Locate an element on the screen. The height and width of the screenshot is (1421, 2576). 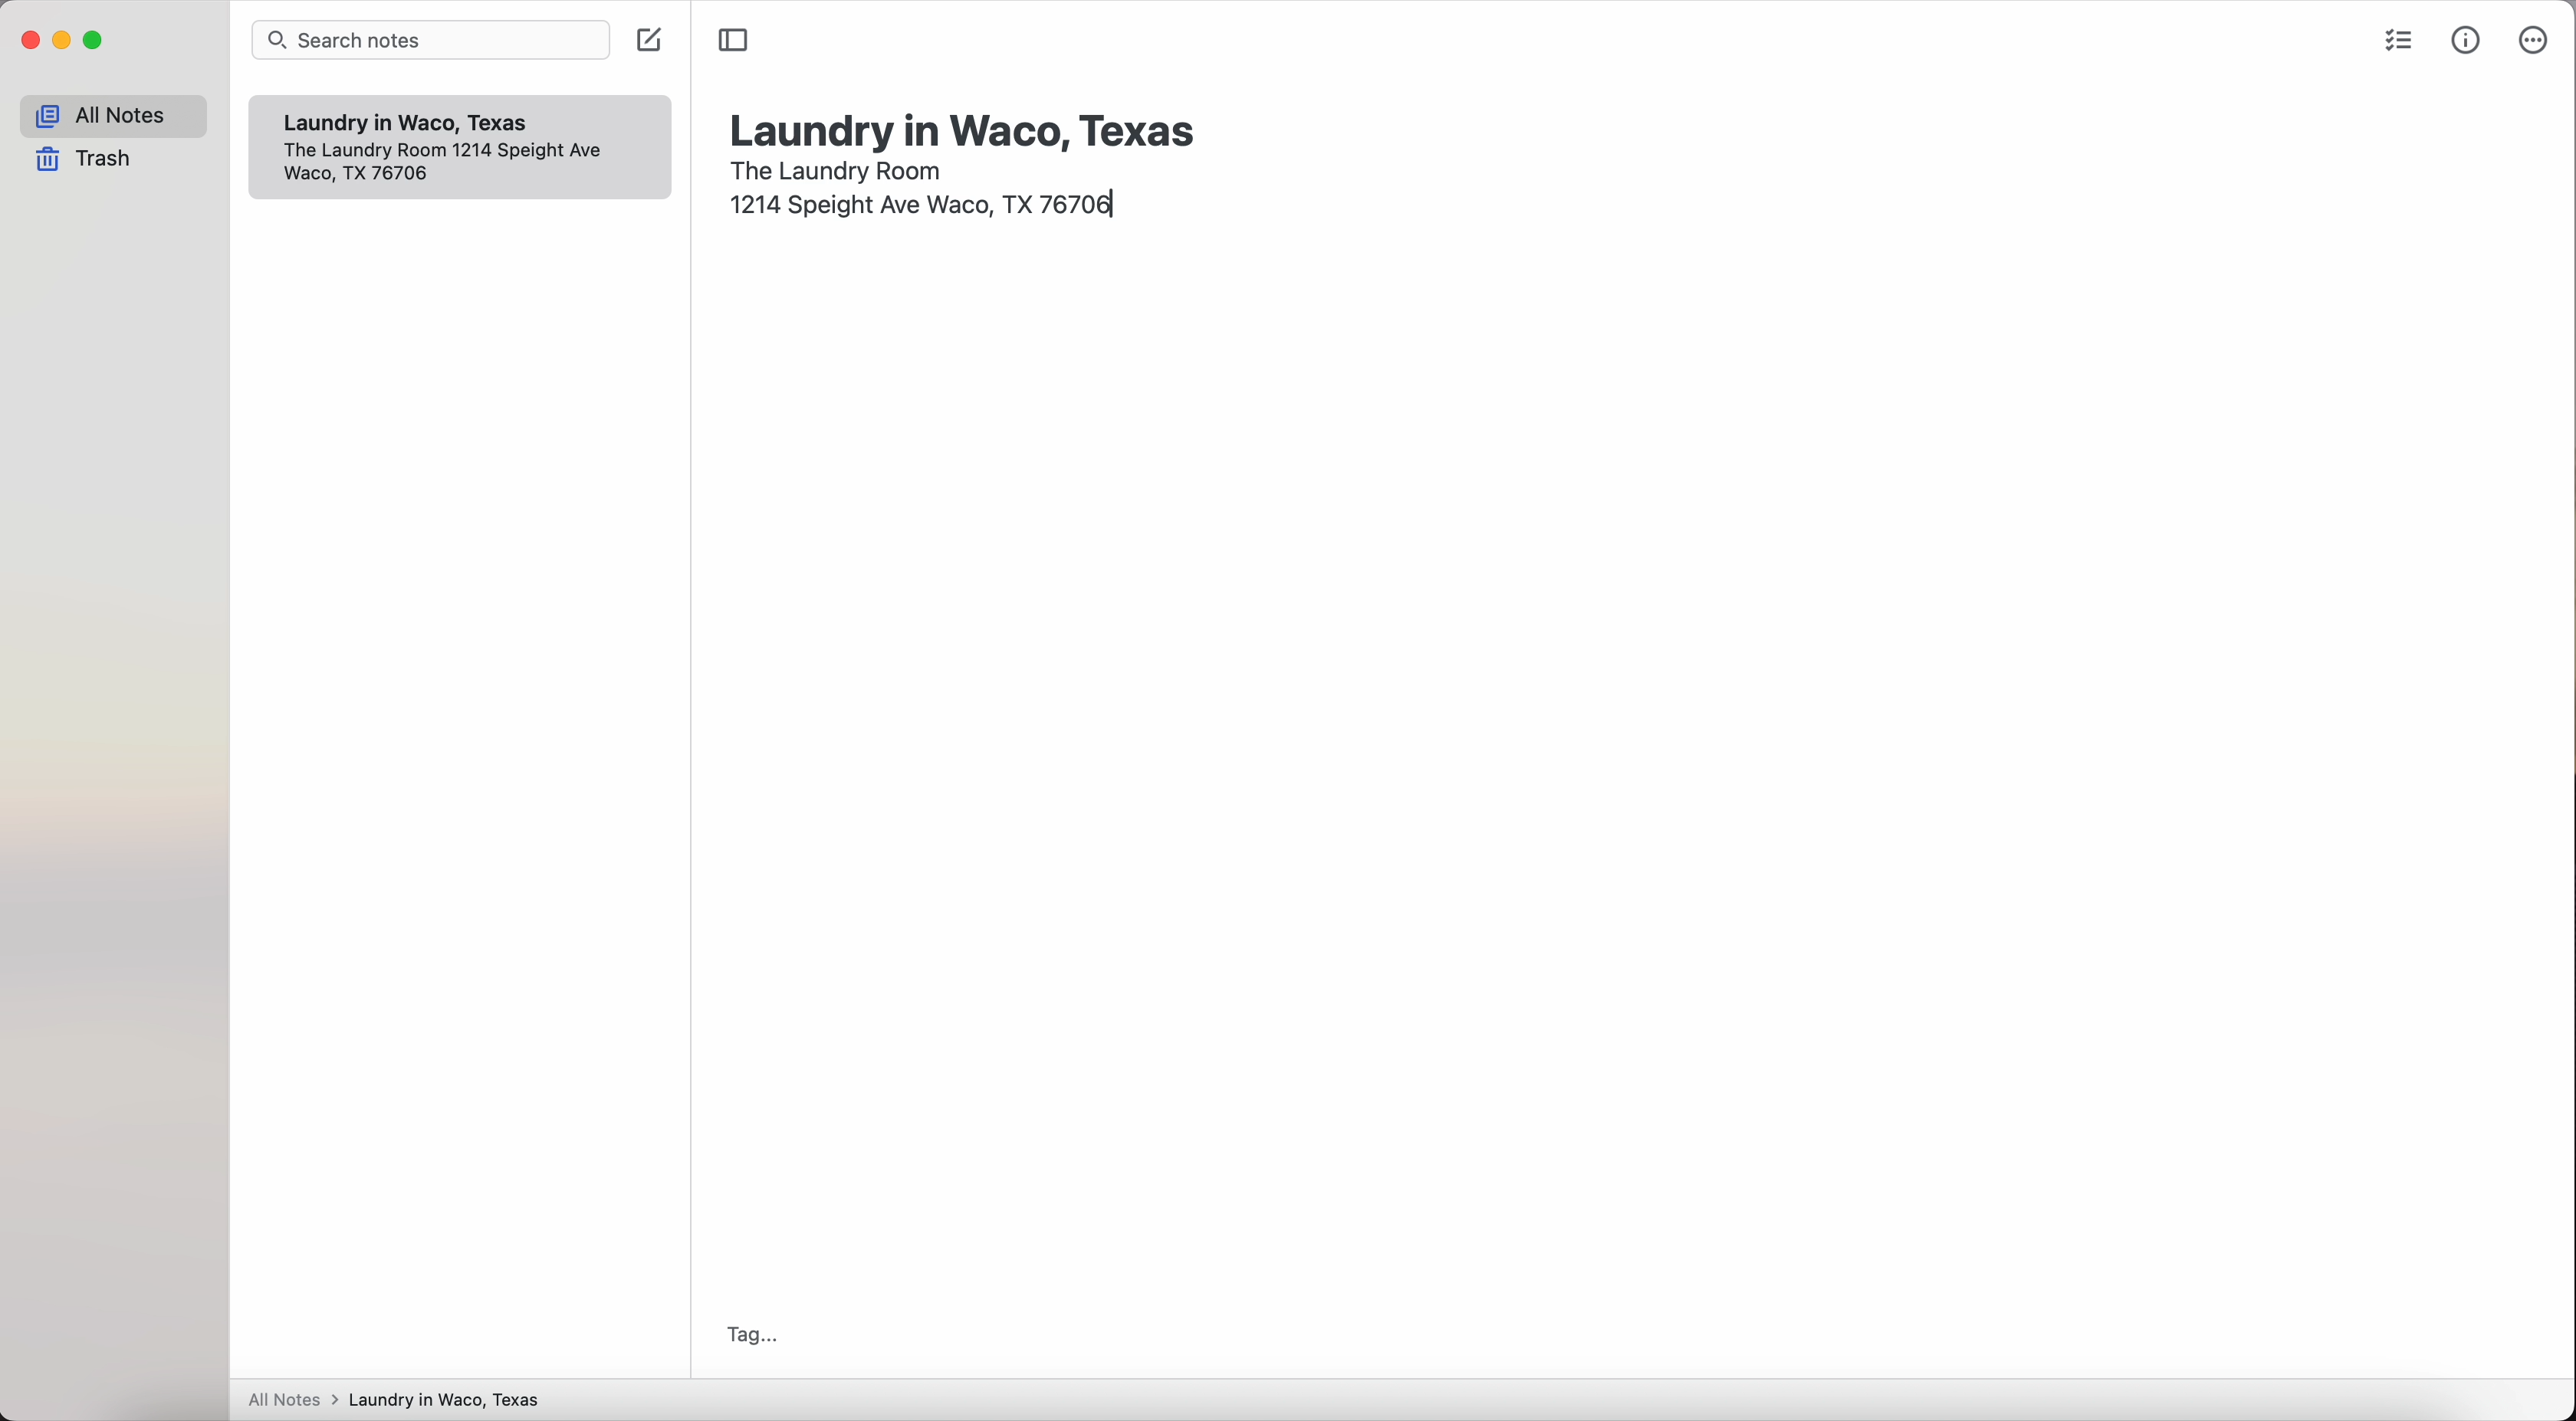
laundry in Waco, Texas is located at coordinates (966, 122).